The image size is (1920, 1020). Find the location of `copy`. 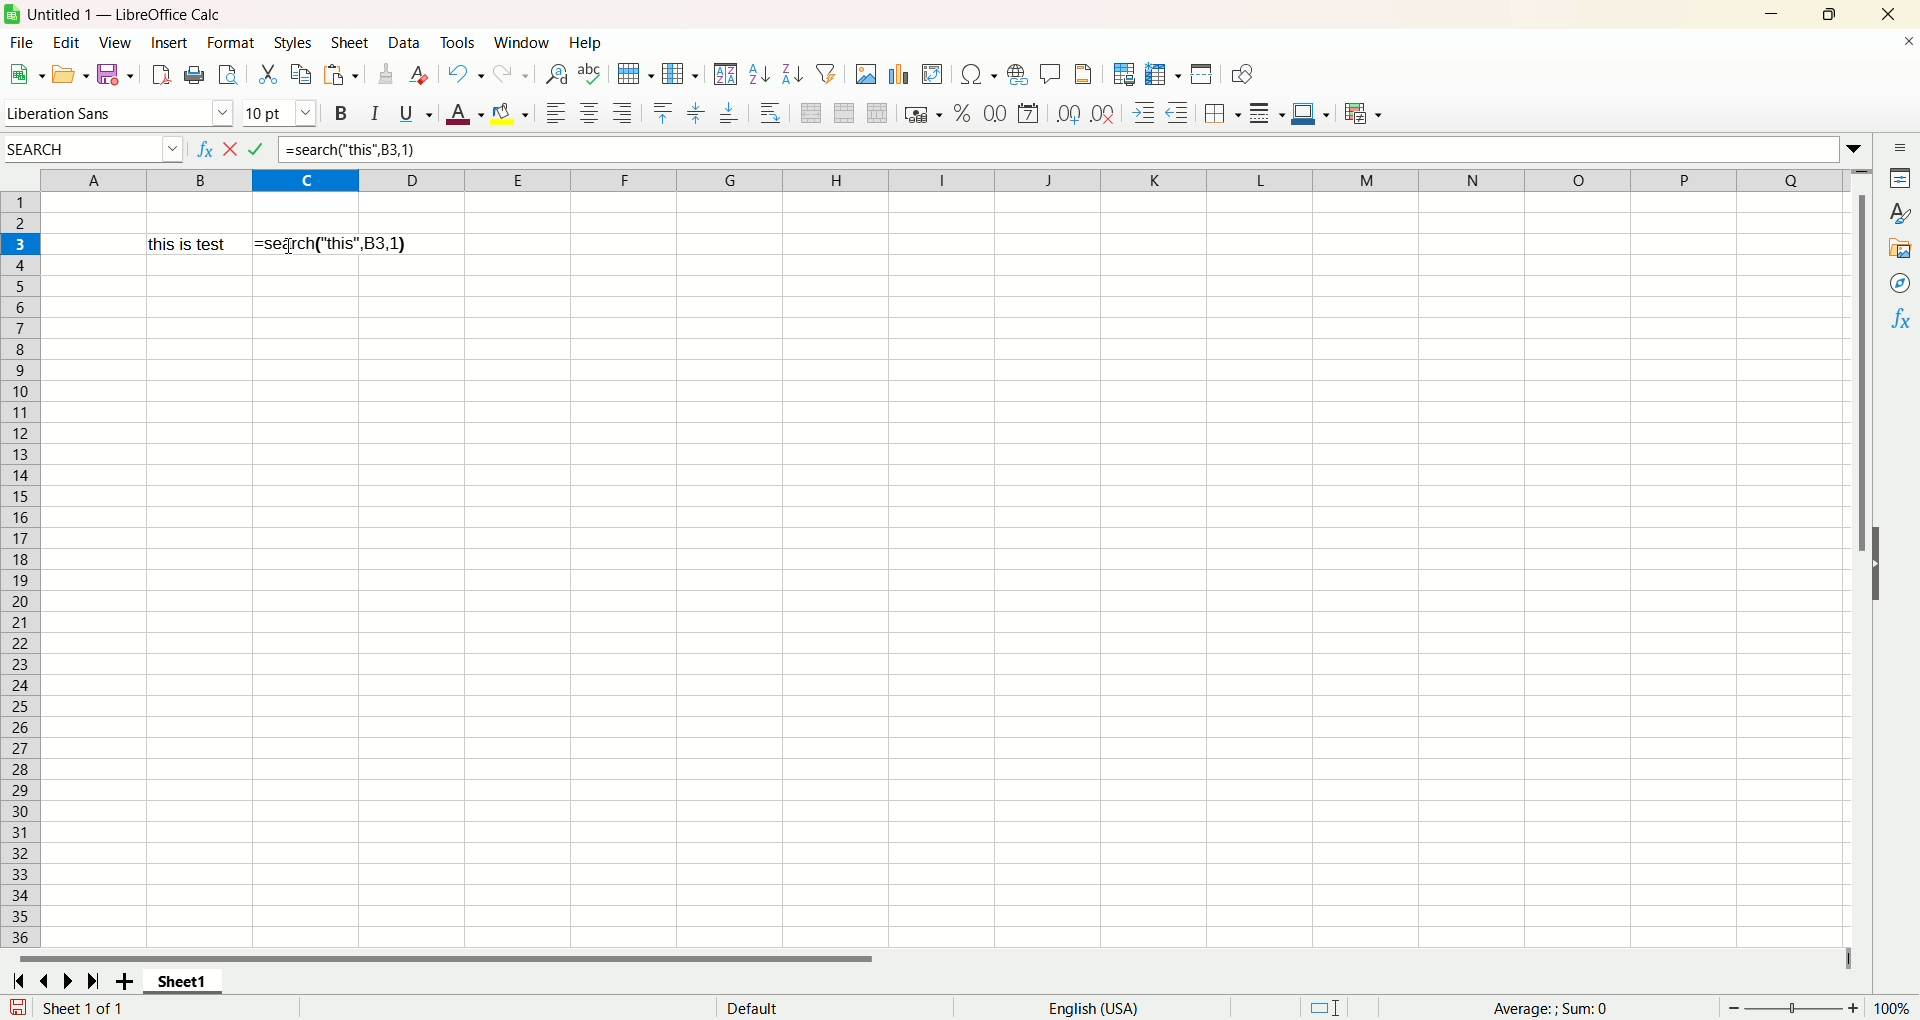

copy is located at coordinates (299, 76).